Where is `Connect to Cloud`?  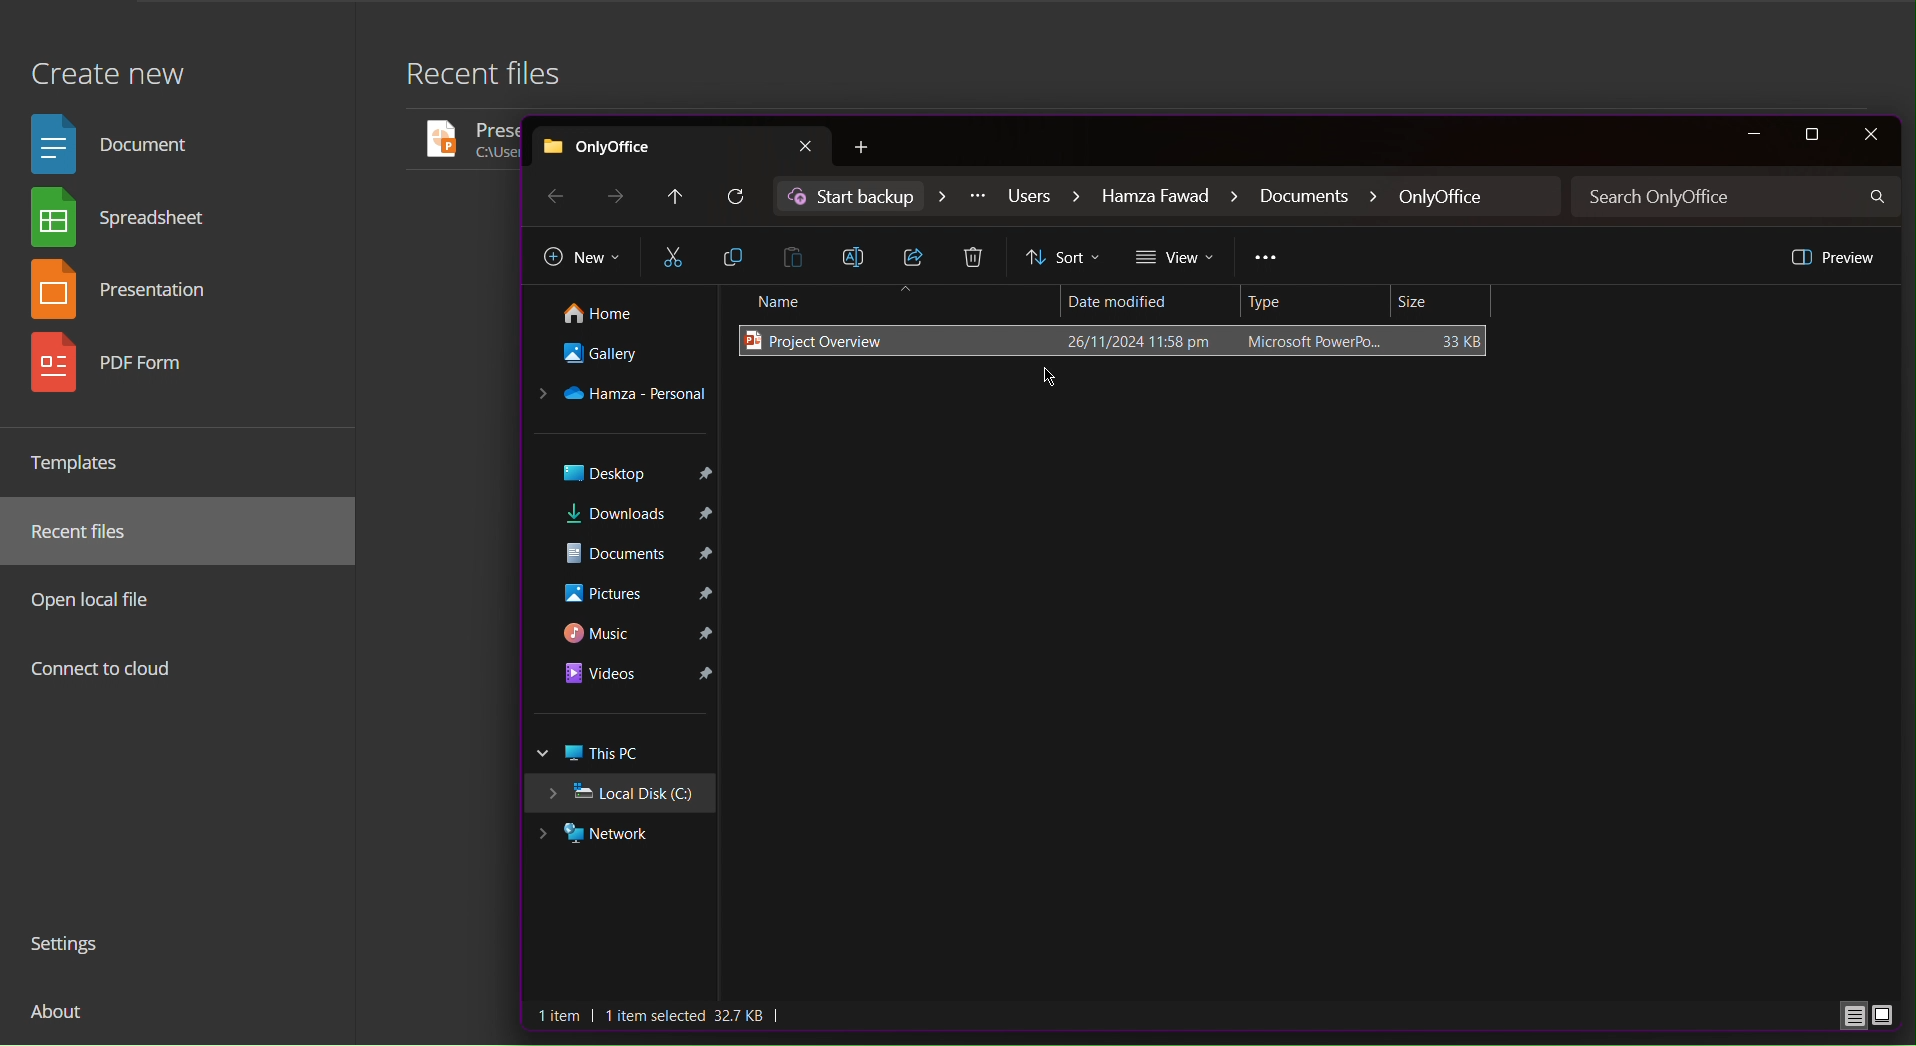 Connect to Cloud is located at coordinates (103, 671).